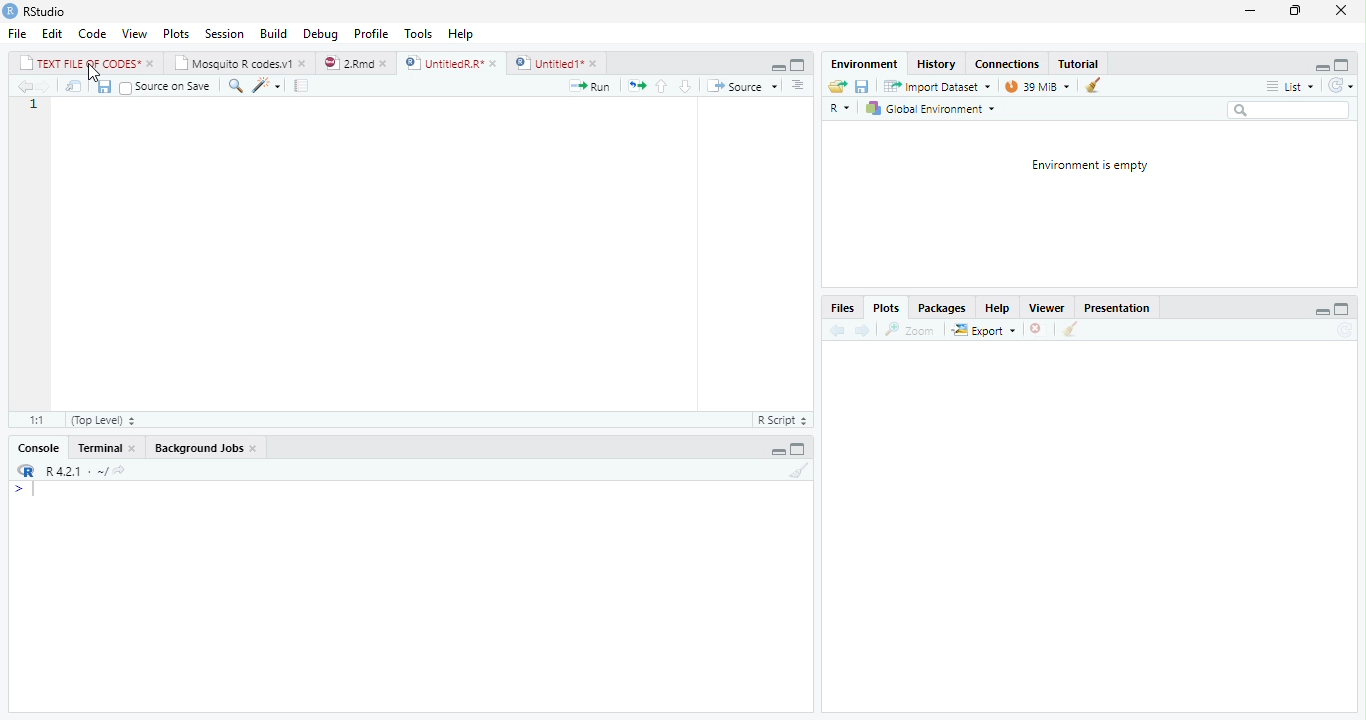 The width and height of the screenshot is (1366, 720). I want to click on Export, so click(984, 330).